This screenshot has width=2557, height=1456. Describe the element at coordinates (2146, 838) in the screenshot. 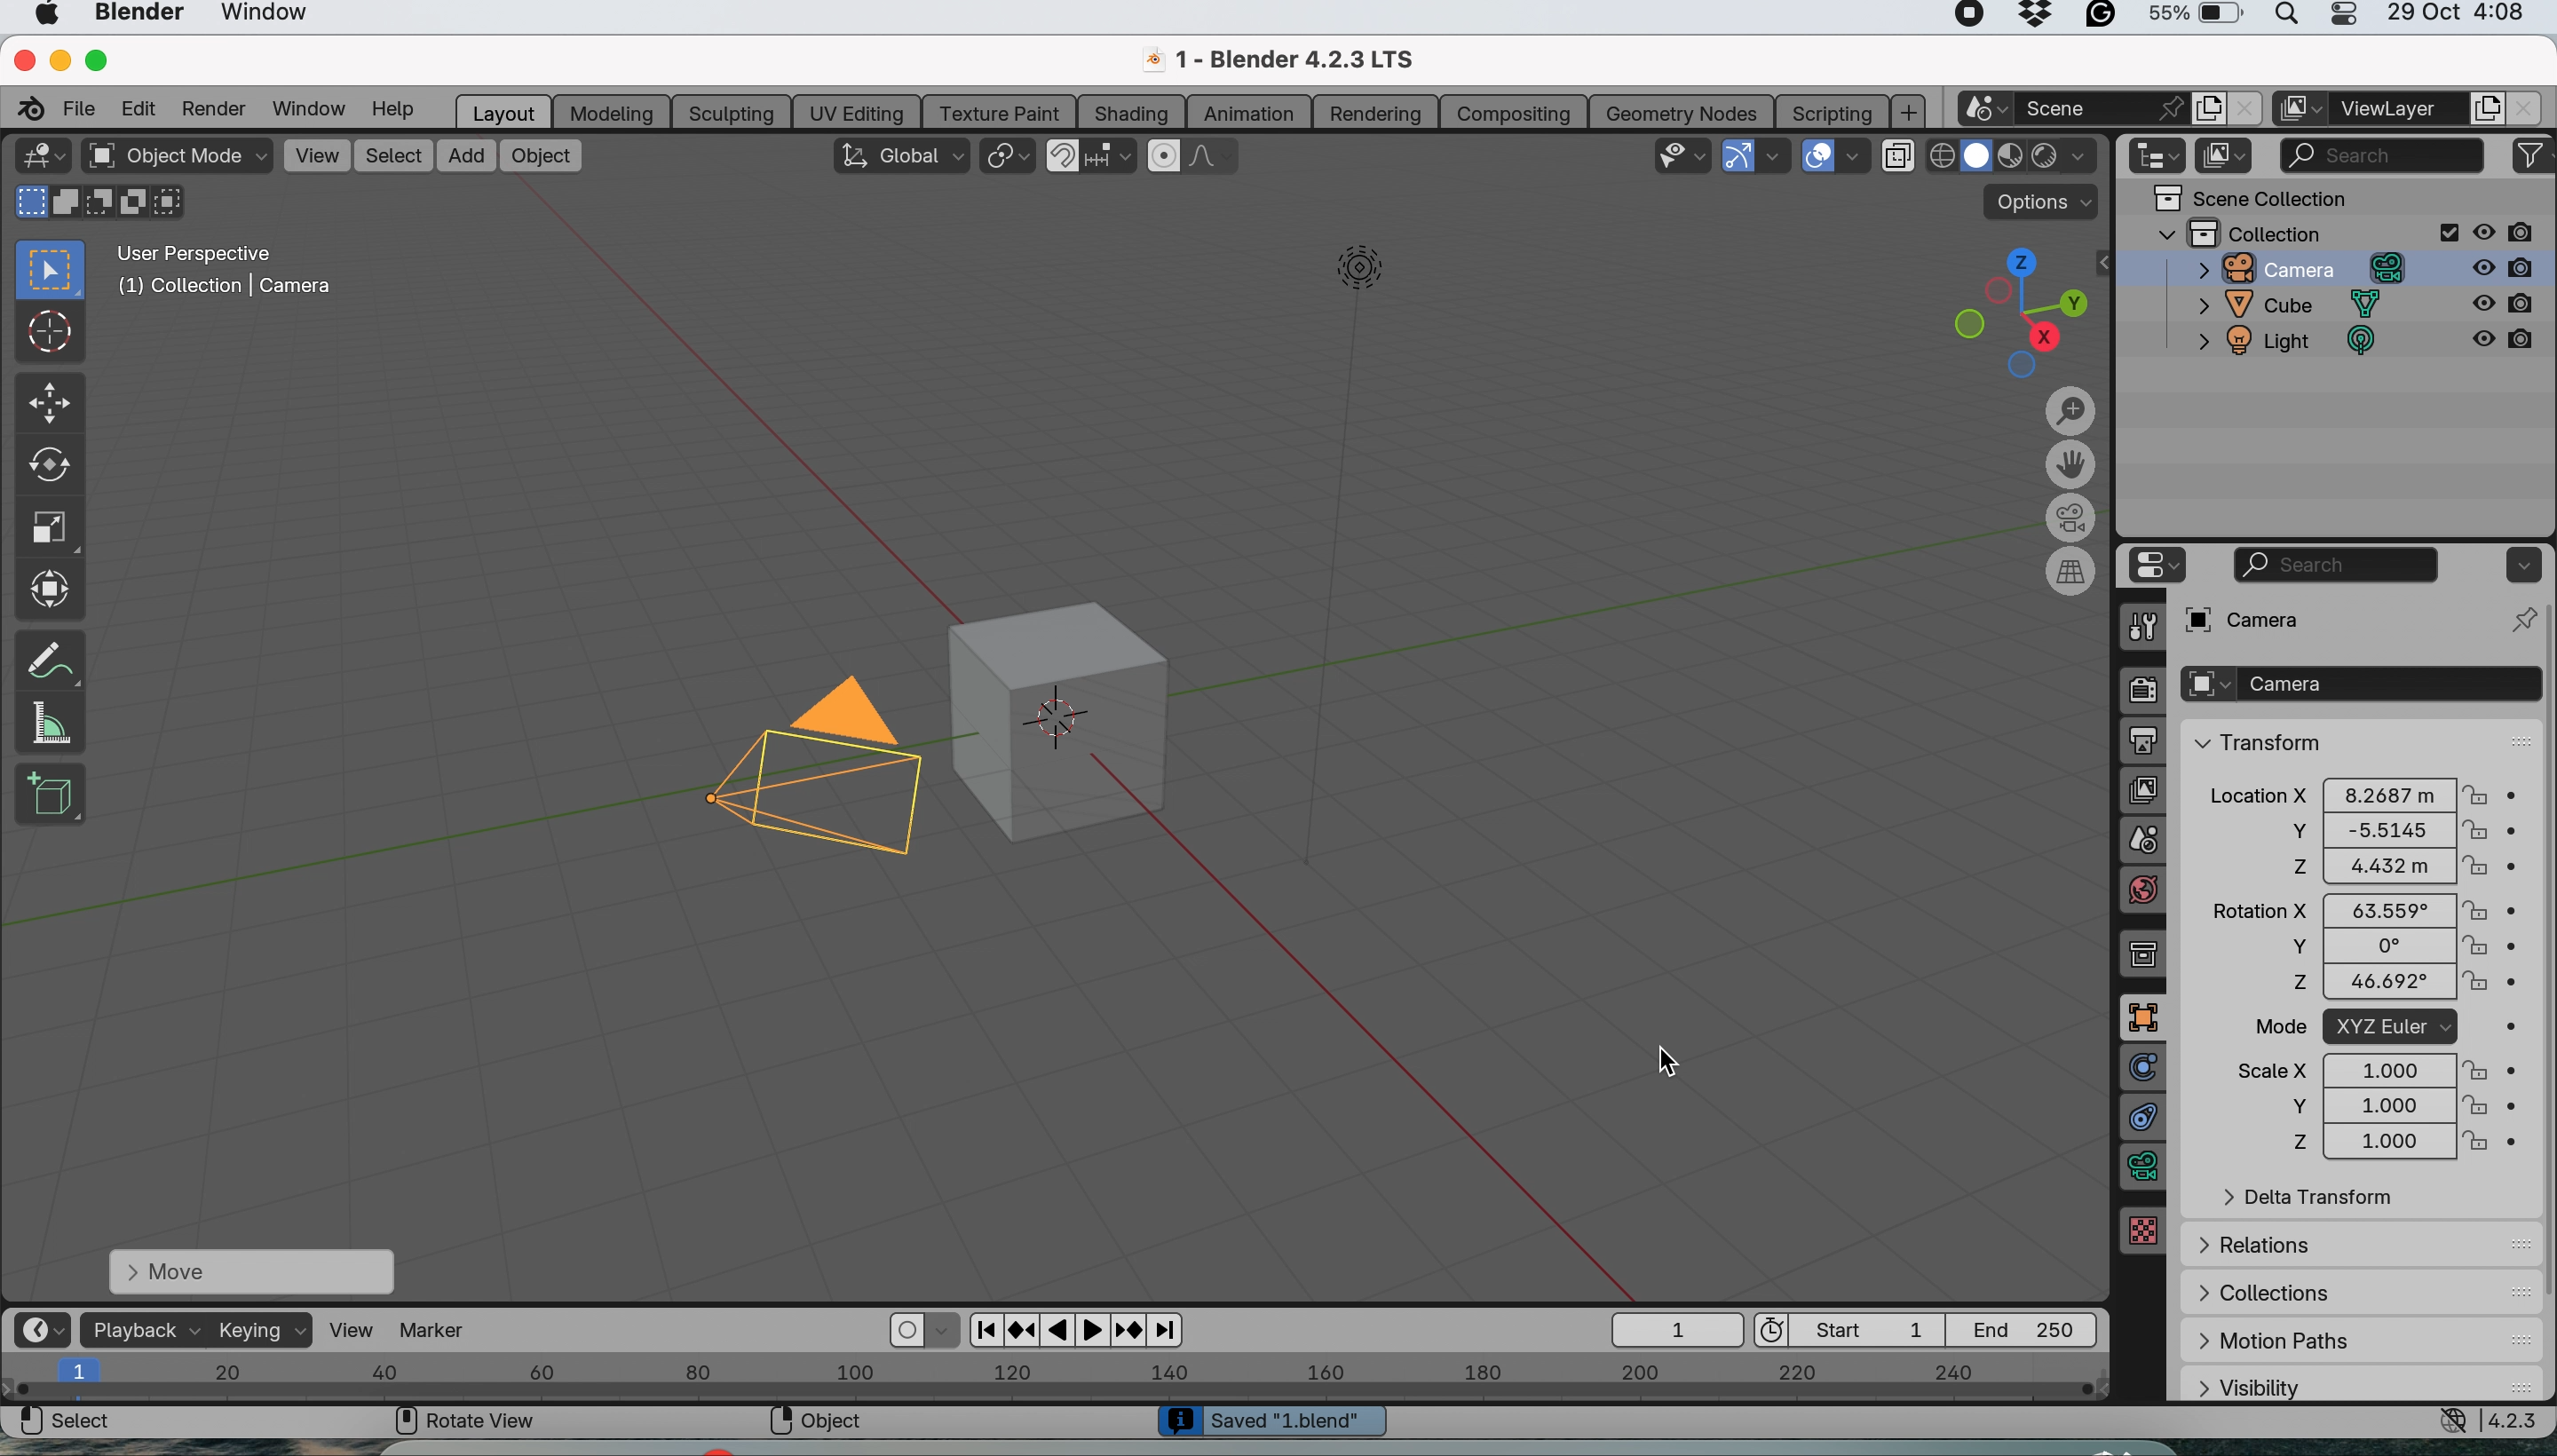

I see `scene` at that location.